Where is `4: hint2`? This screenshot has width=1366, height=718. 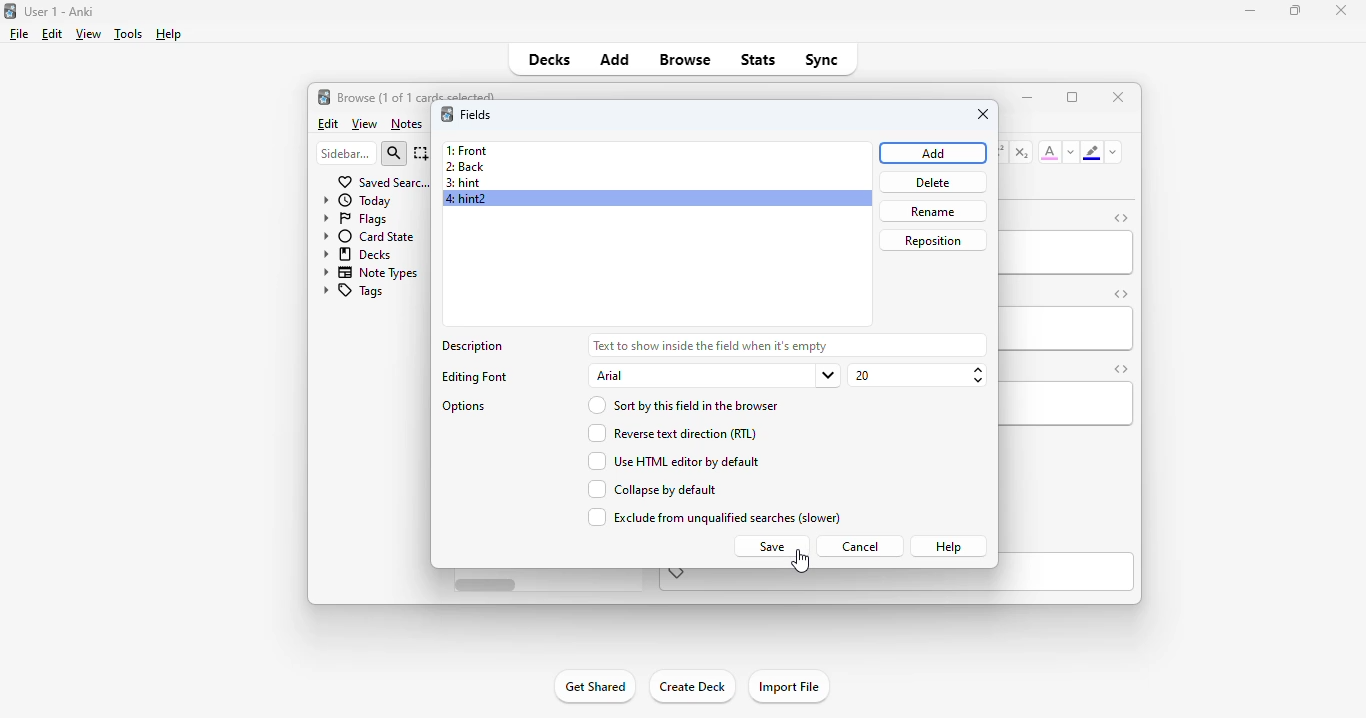 4: hint2 is located at coordinates (470, 198).